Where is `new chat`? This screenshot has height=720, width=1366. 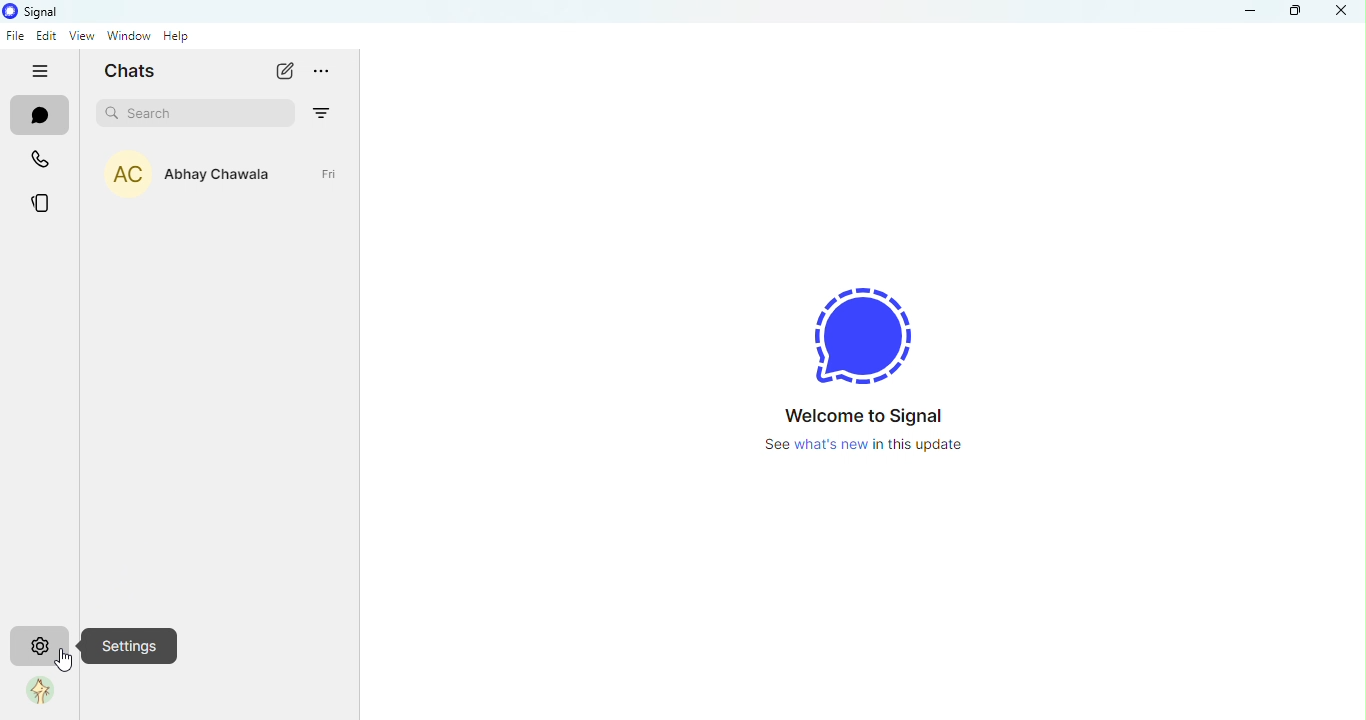 new chat is located at coordinates (283, 75).